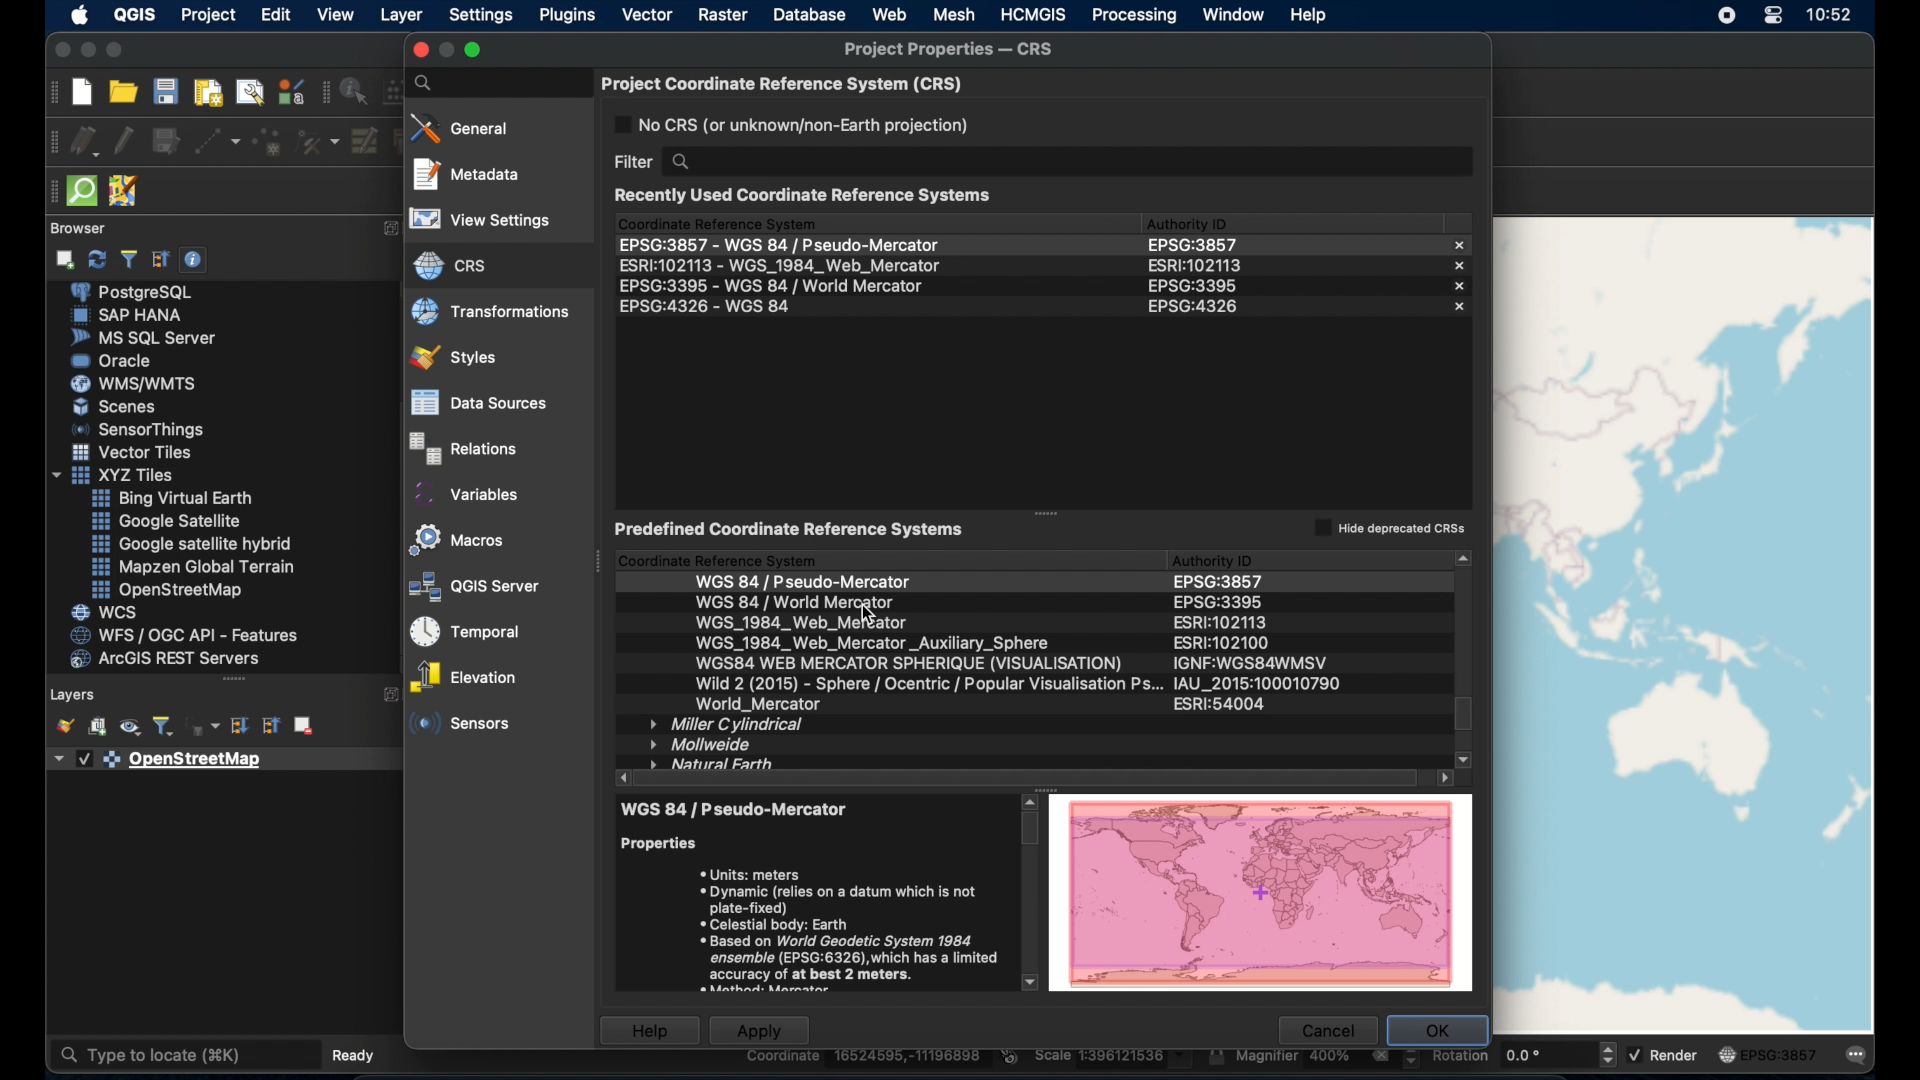  What do you see at coordinates (478, 400) in the screenshot?
I see `data sources` at bounding box center [478, 400].